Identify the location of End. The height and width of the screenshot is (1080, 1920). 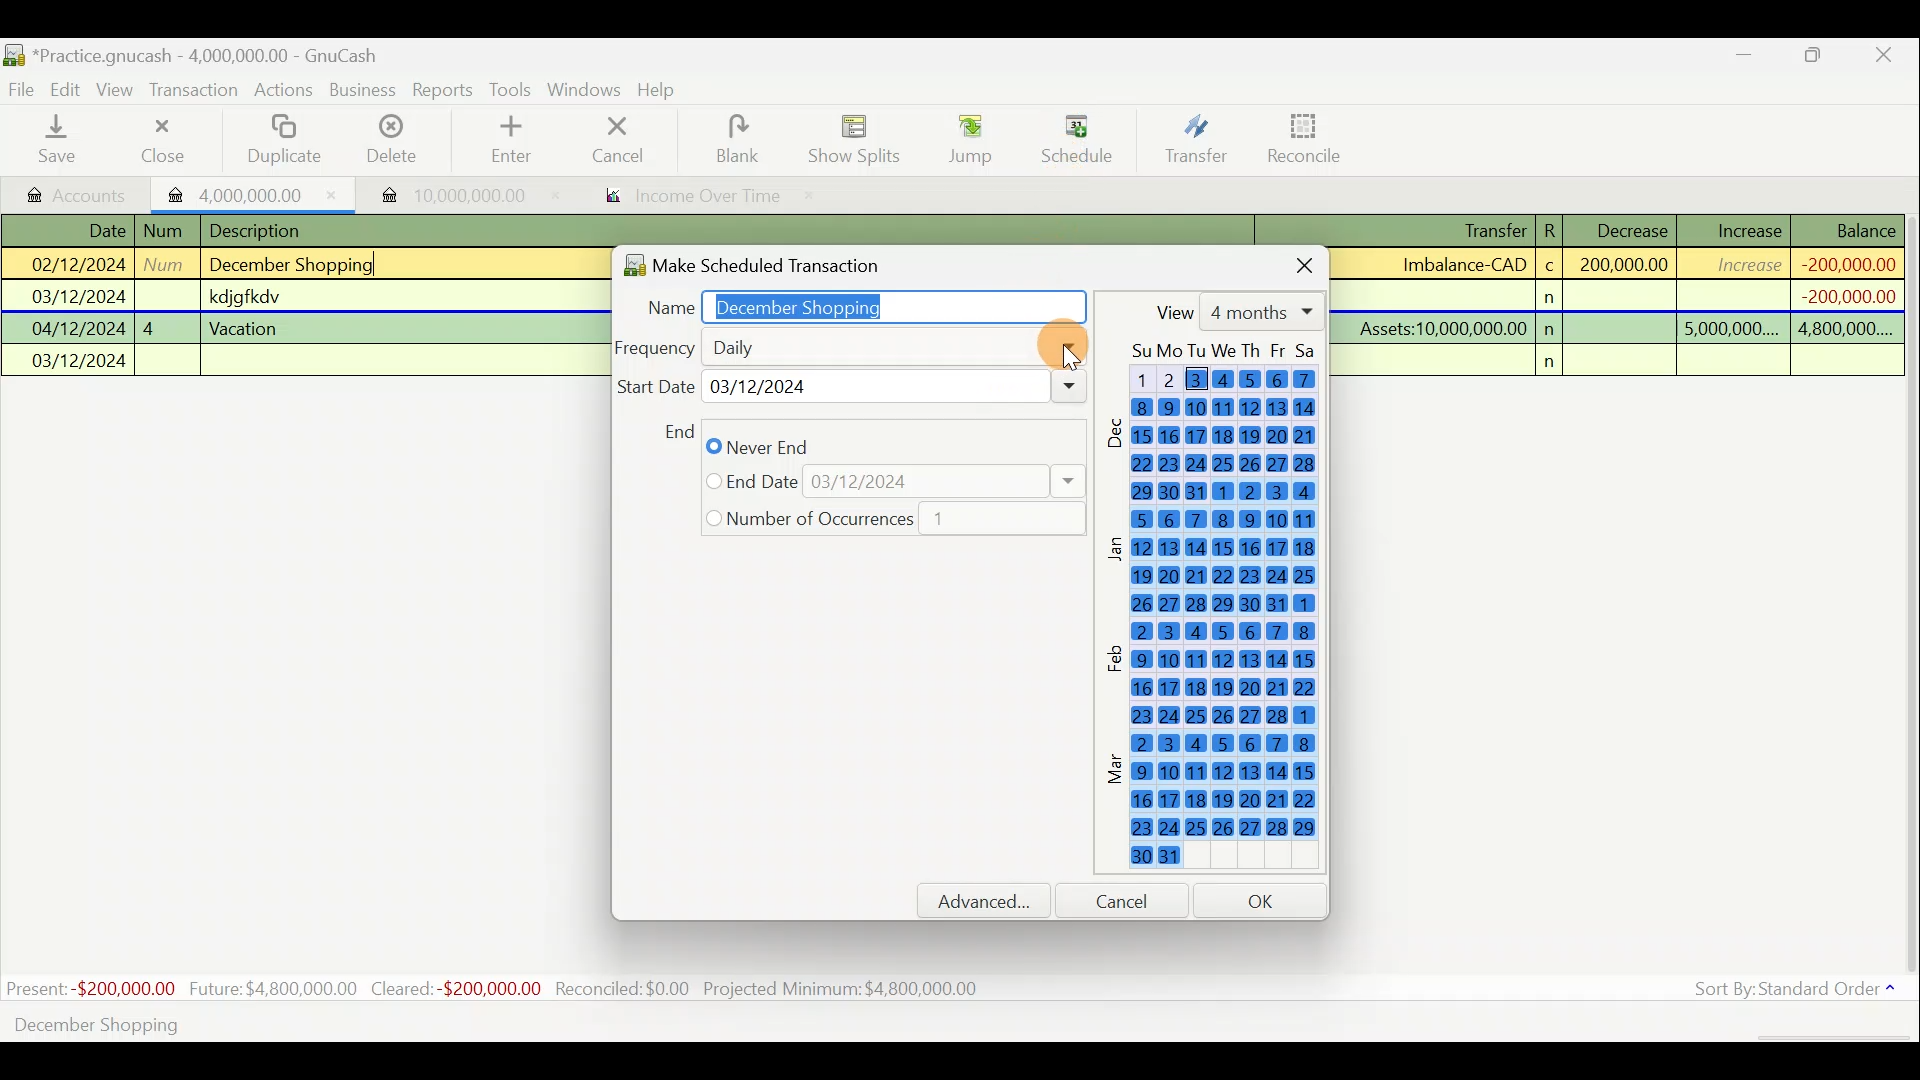
(677, 431).